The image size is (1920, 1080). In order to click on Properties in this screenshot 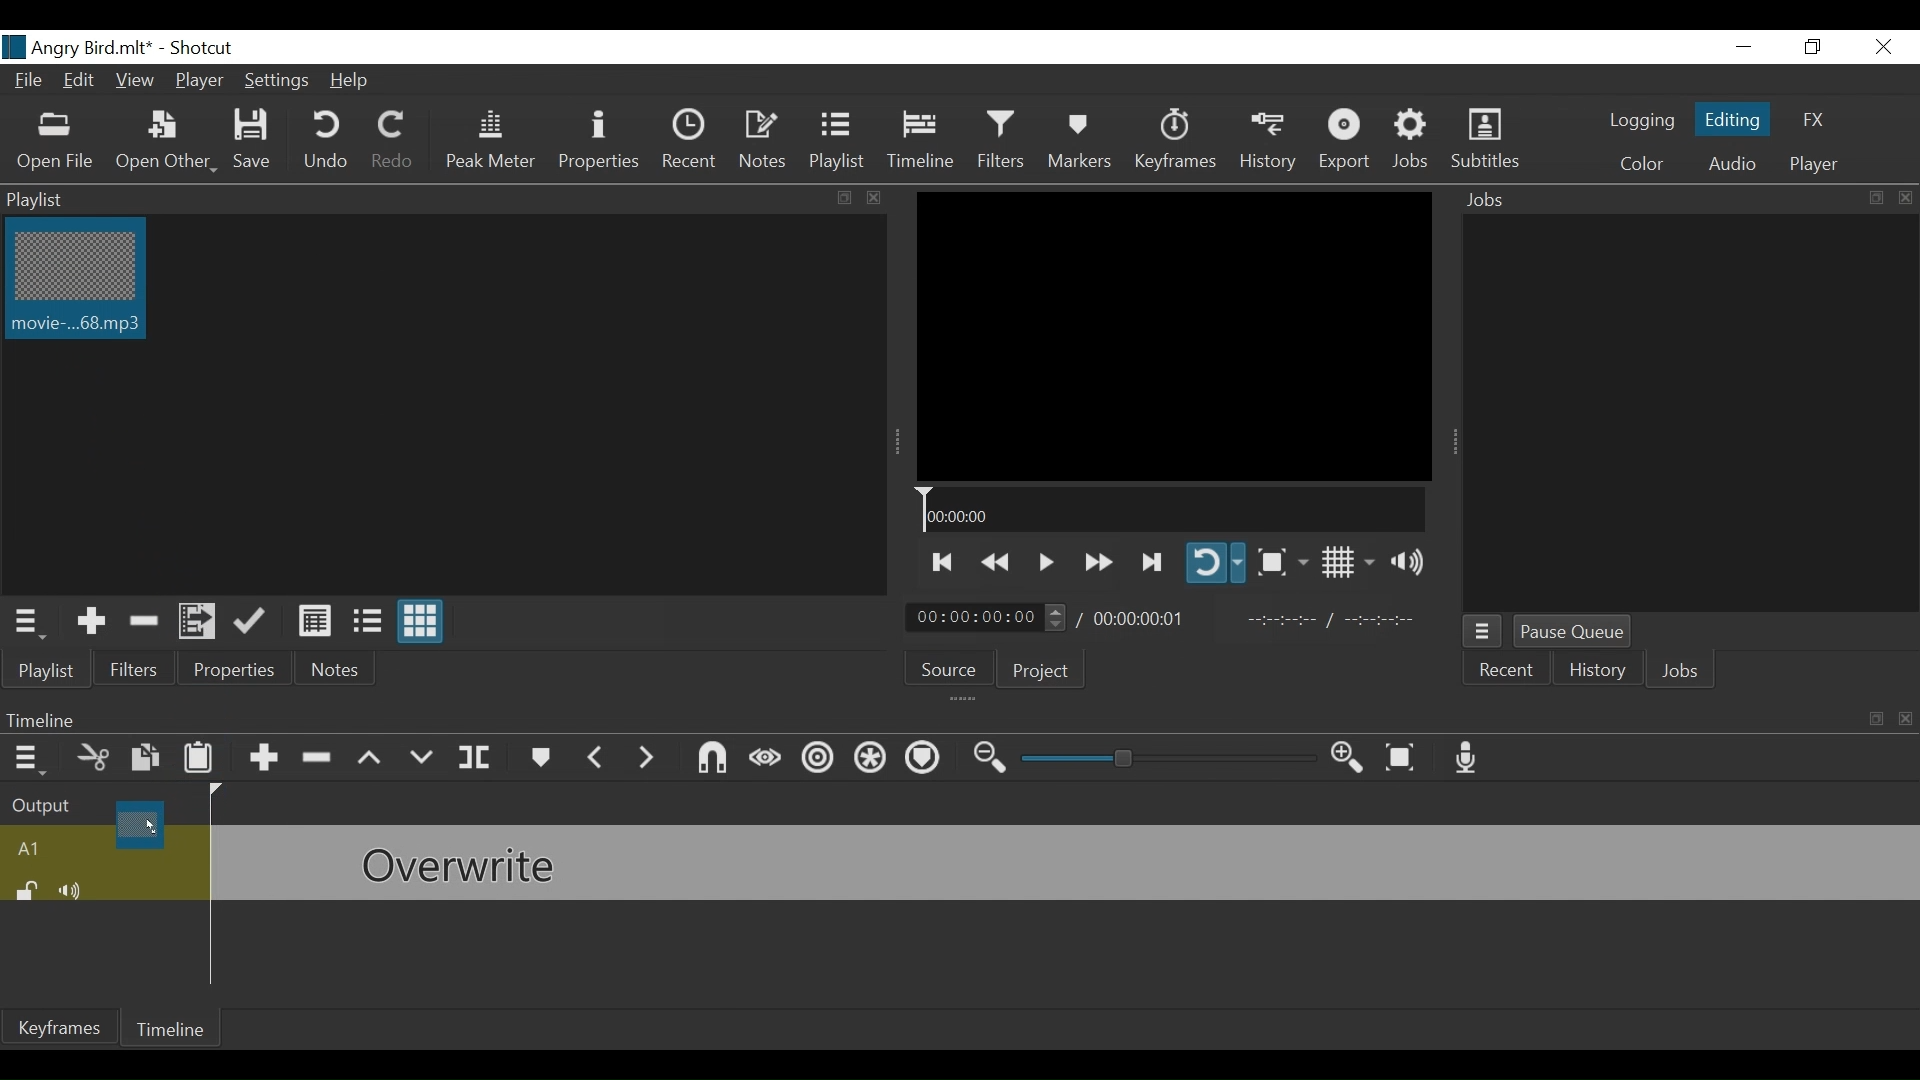, I will do `click(231, 669)`.